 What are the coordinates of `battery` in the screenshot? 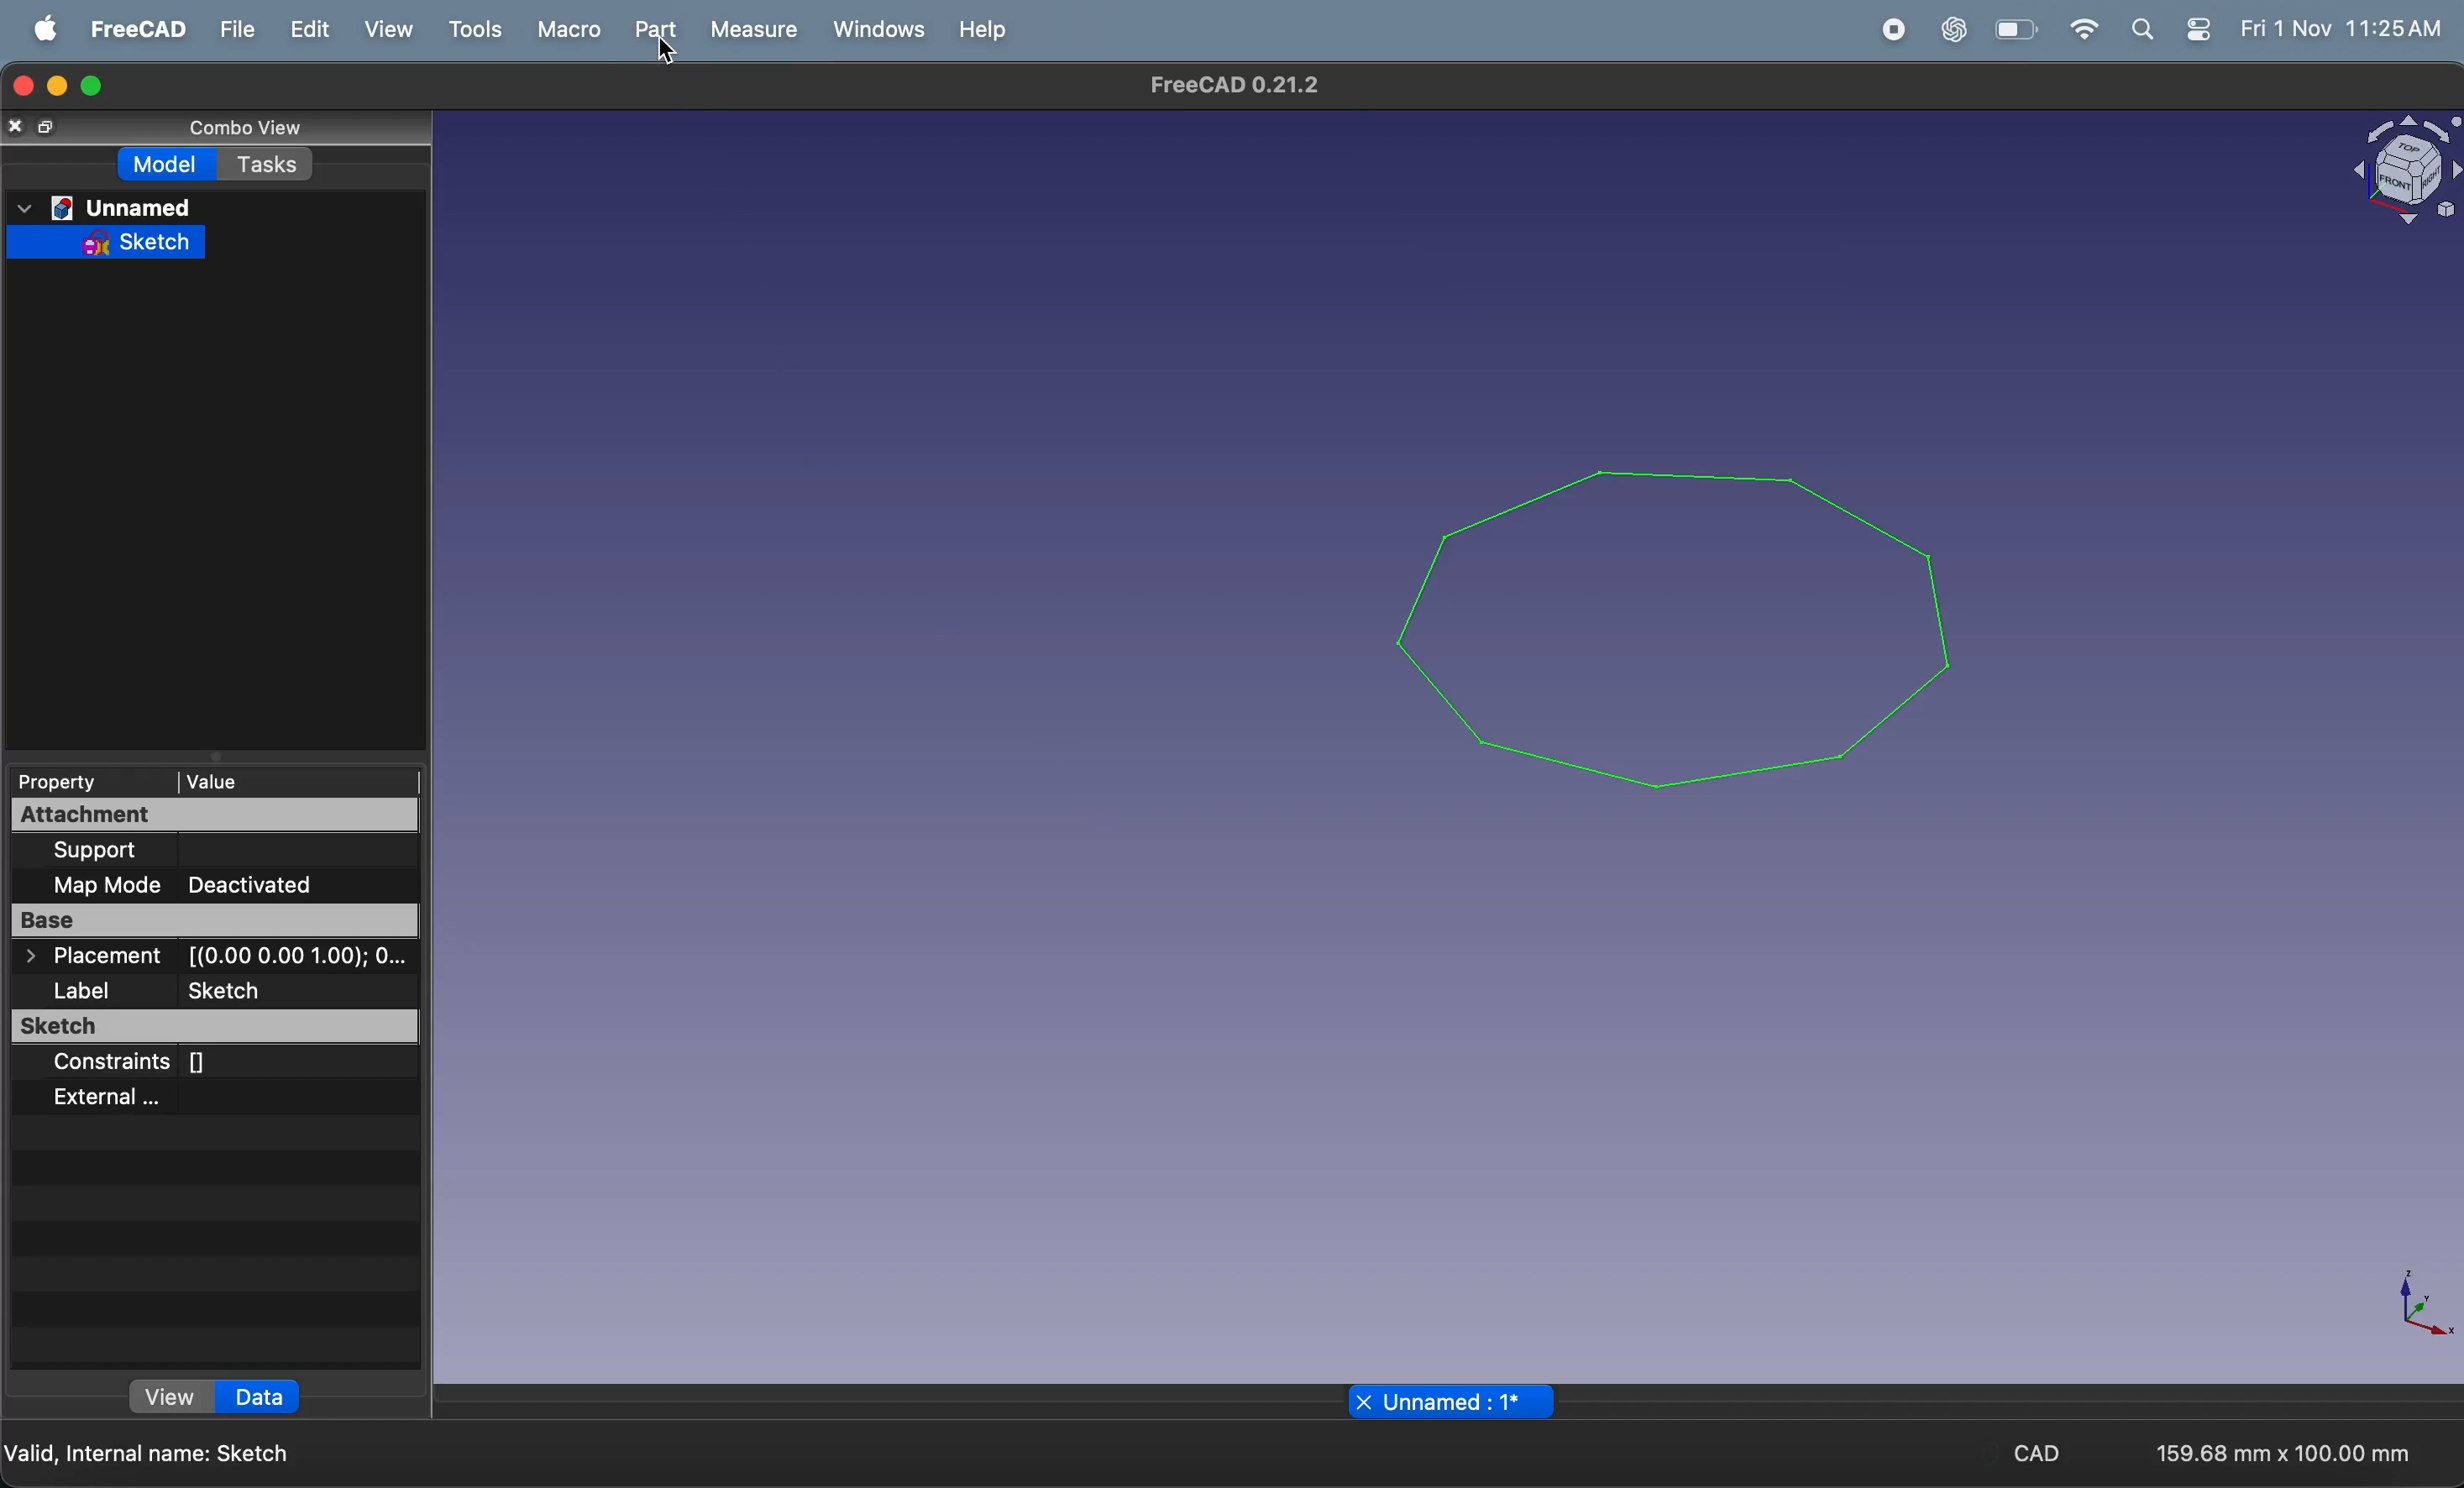 It's located at (2016, 29).